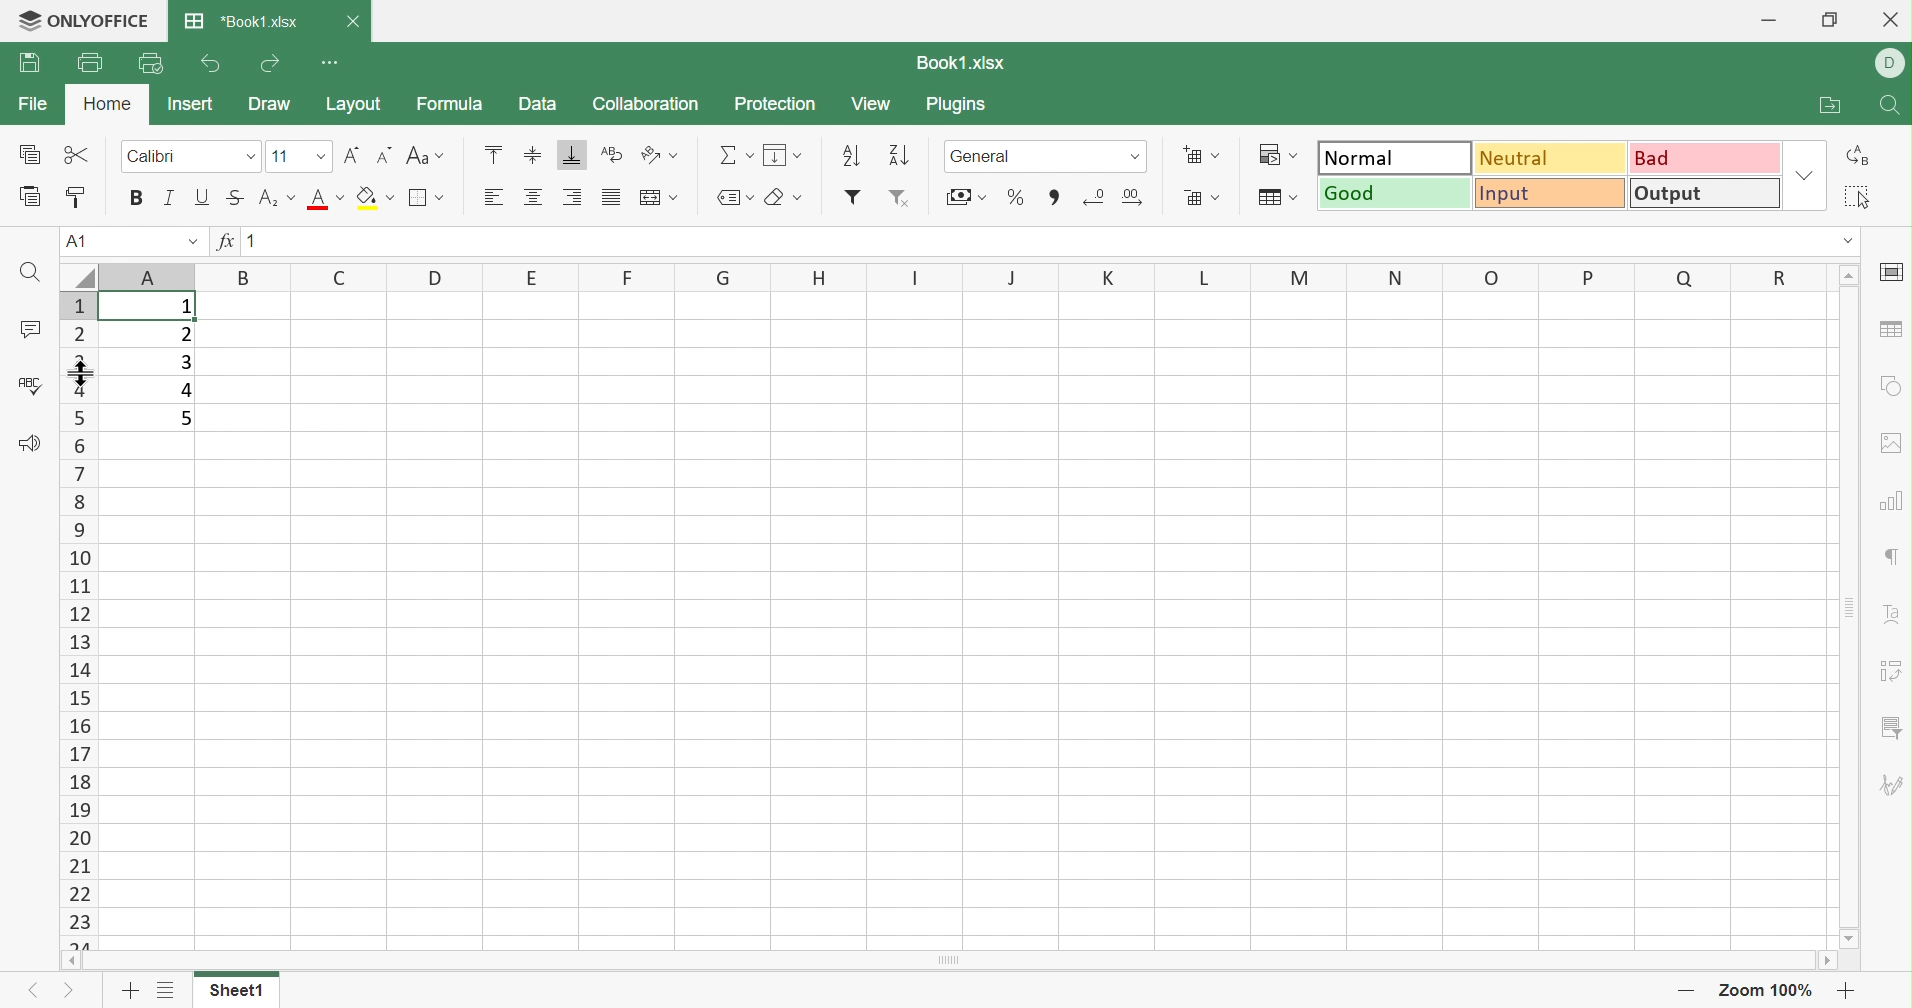  Describe the element at coordinates (442, 197) in the screenshot. I see `Drop Down` at that location.